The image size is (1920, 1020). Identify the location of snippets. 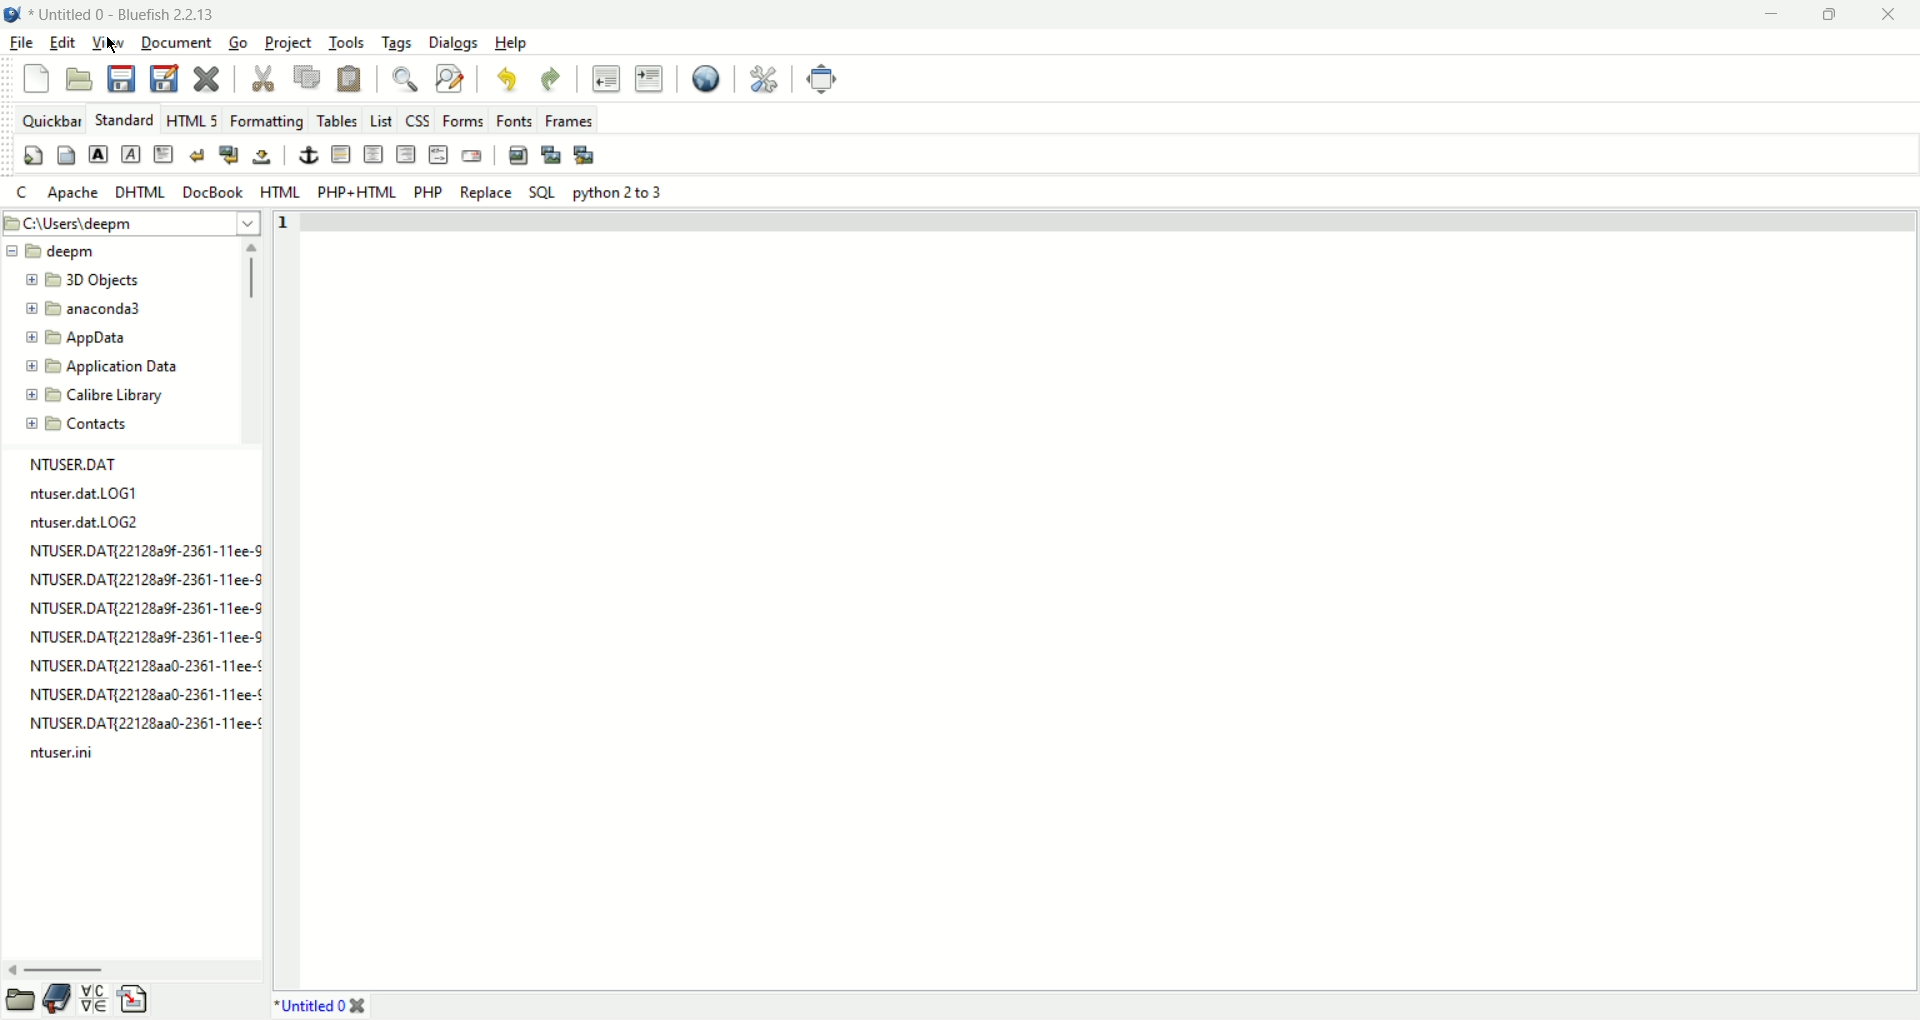
(137, 1002).